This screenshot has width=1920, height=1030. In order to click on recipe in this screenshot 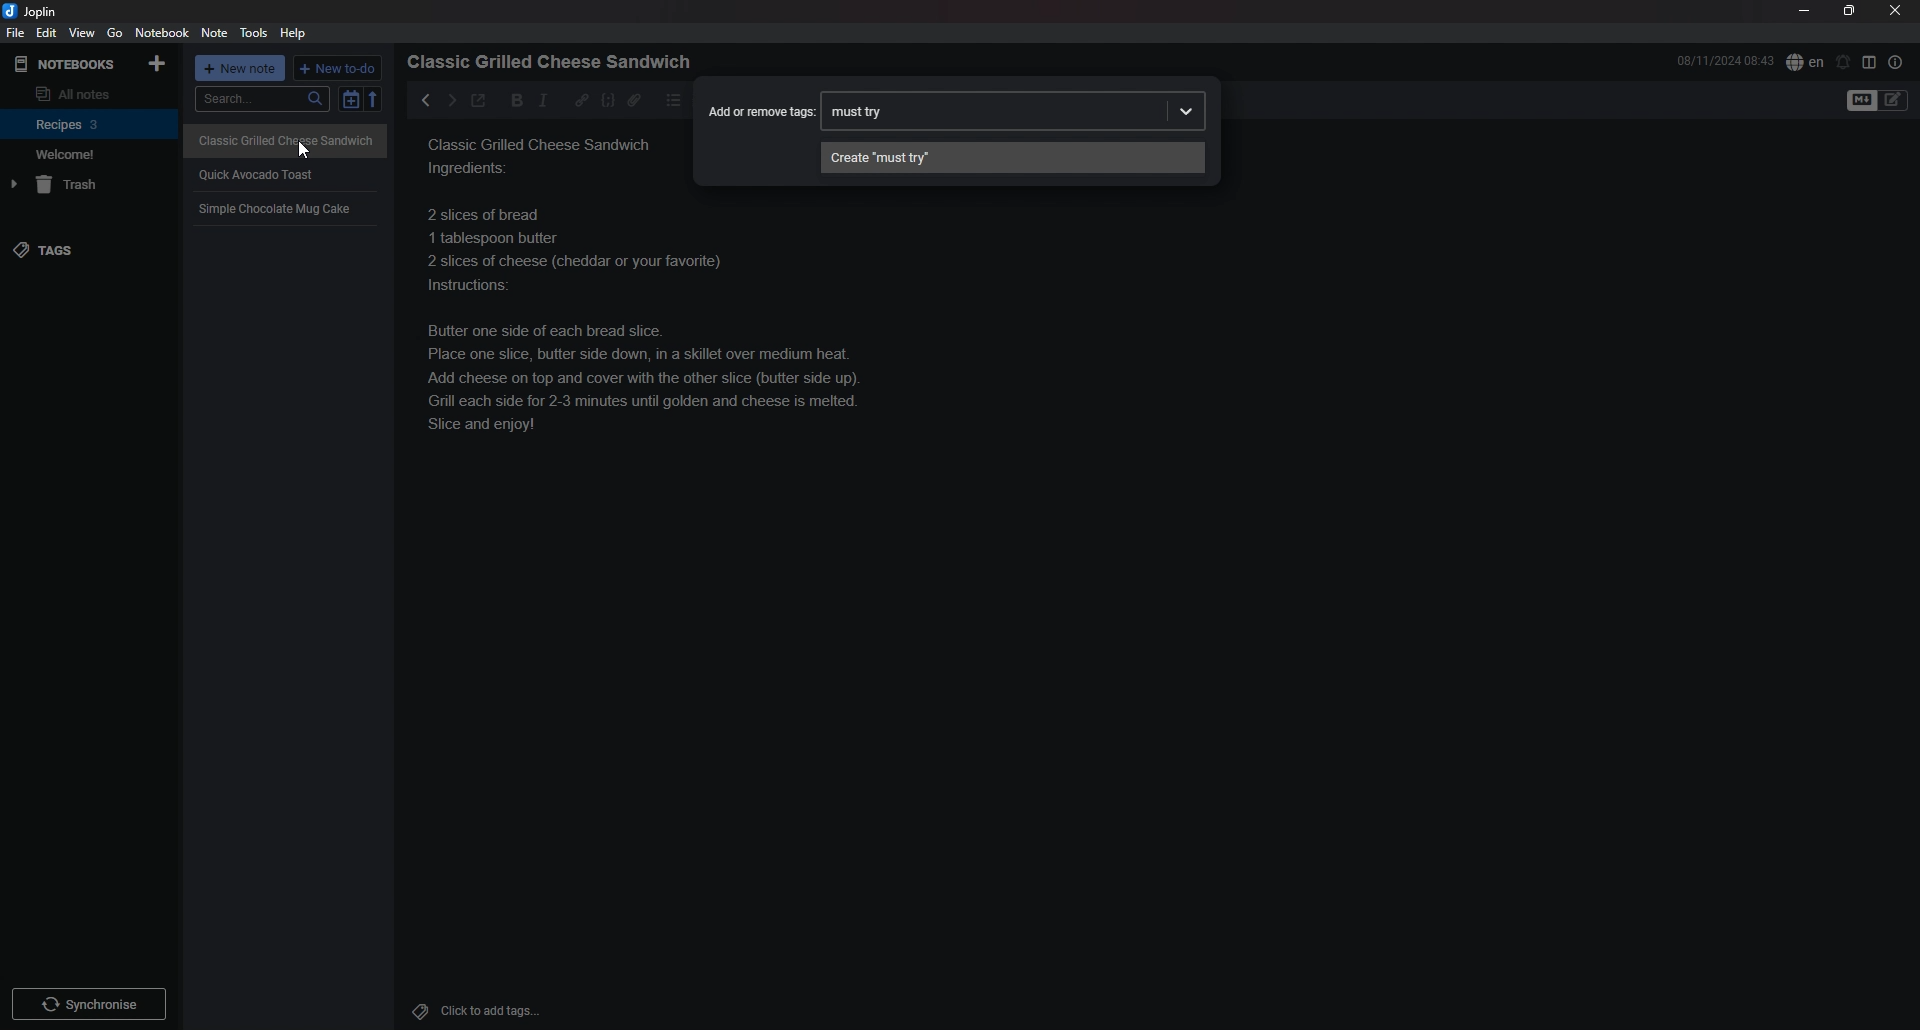, I will do `click(257, 173)`.